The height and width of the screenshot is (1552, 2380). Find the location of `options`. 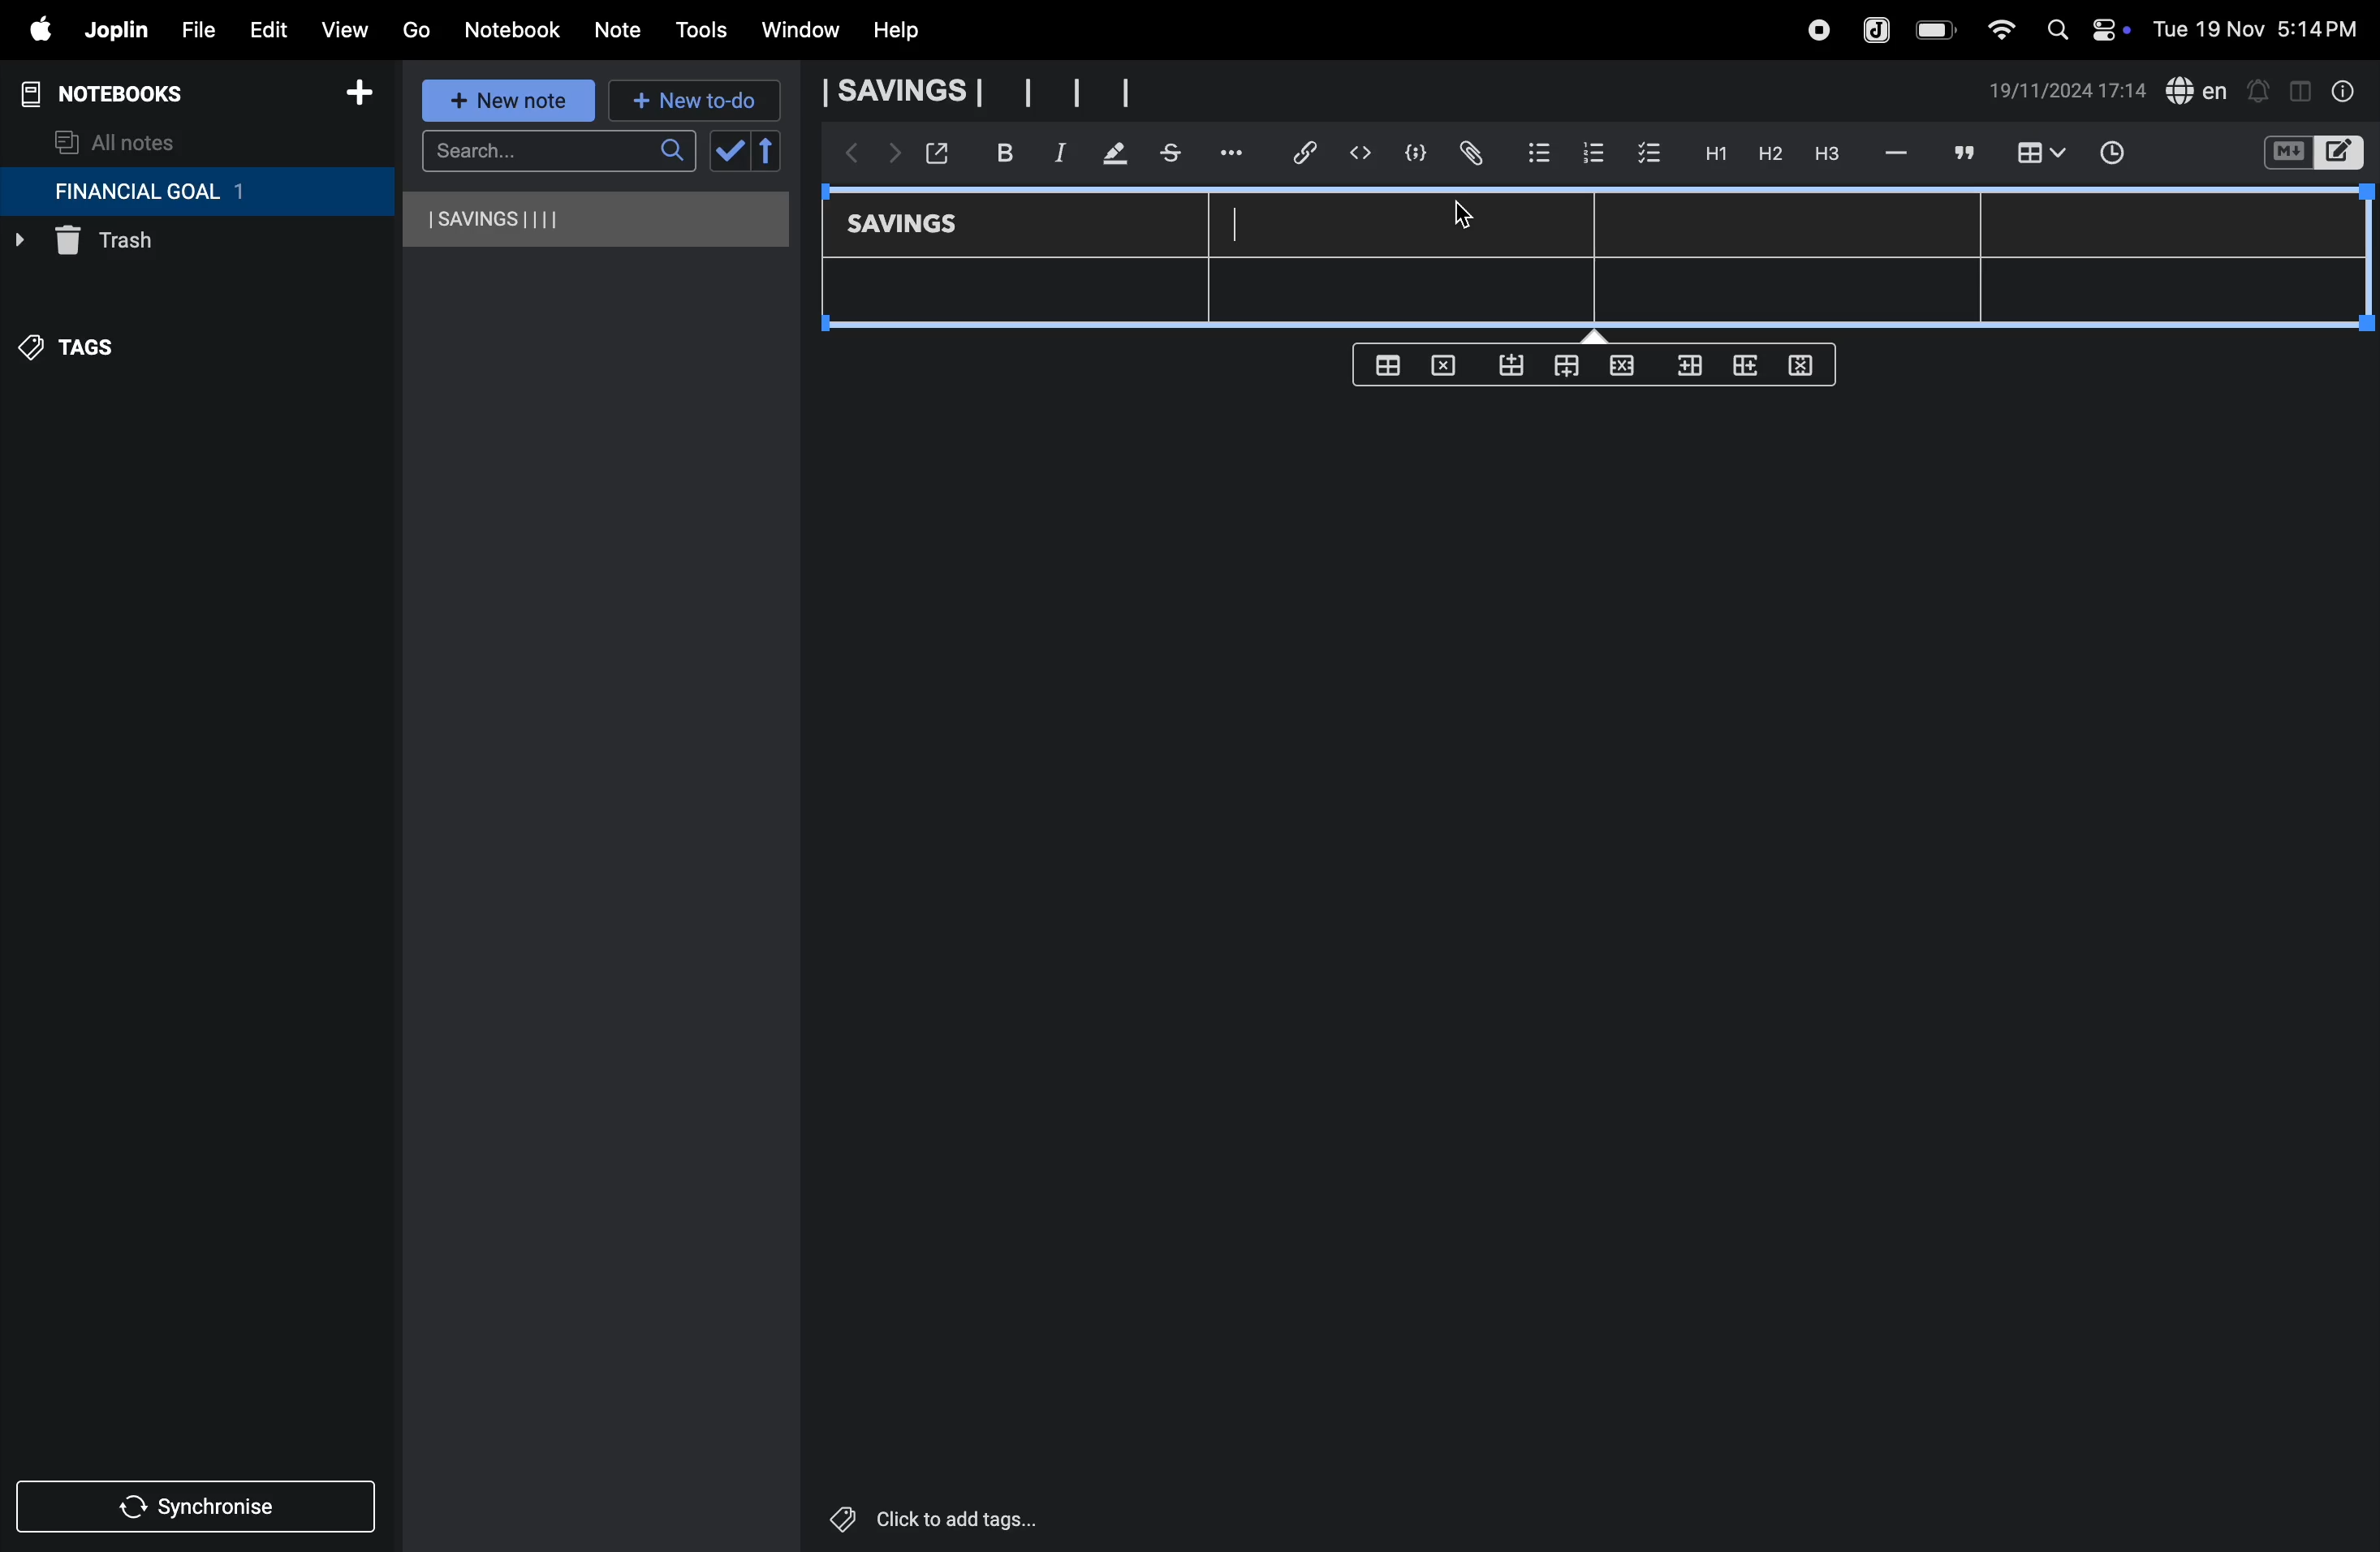

options is located at coordinates (1235, 153).